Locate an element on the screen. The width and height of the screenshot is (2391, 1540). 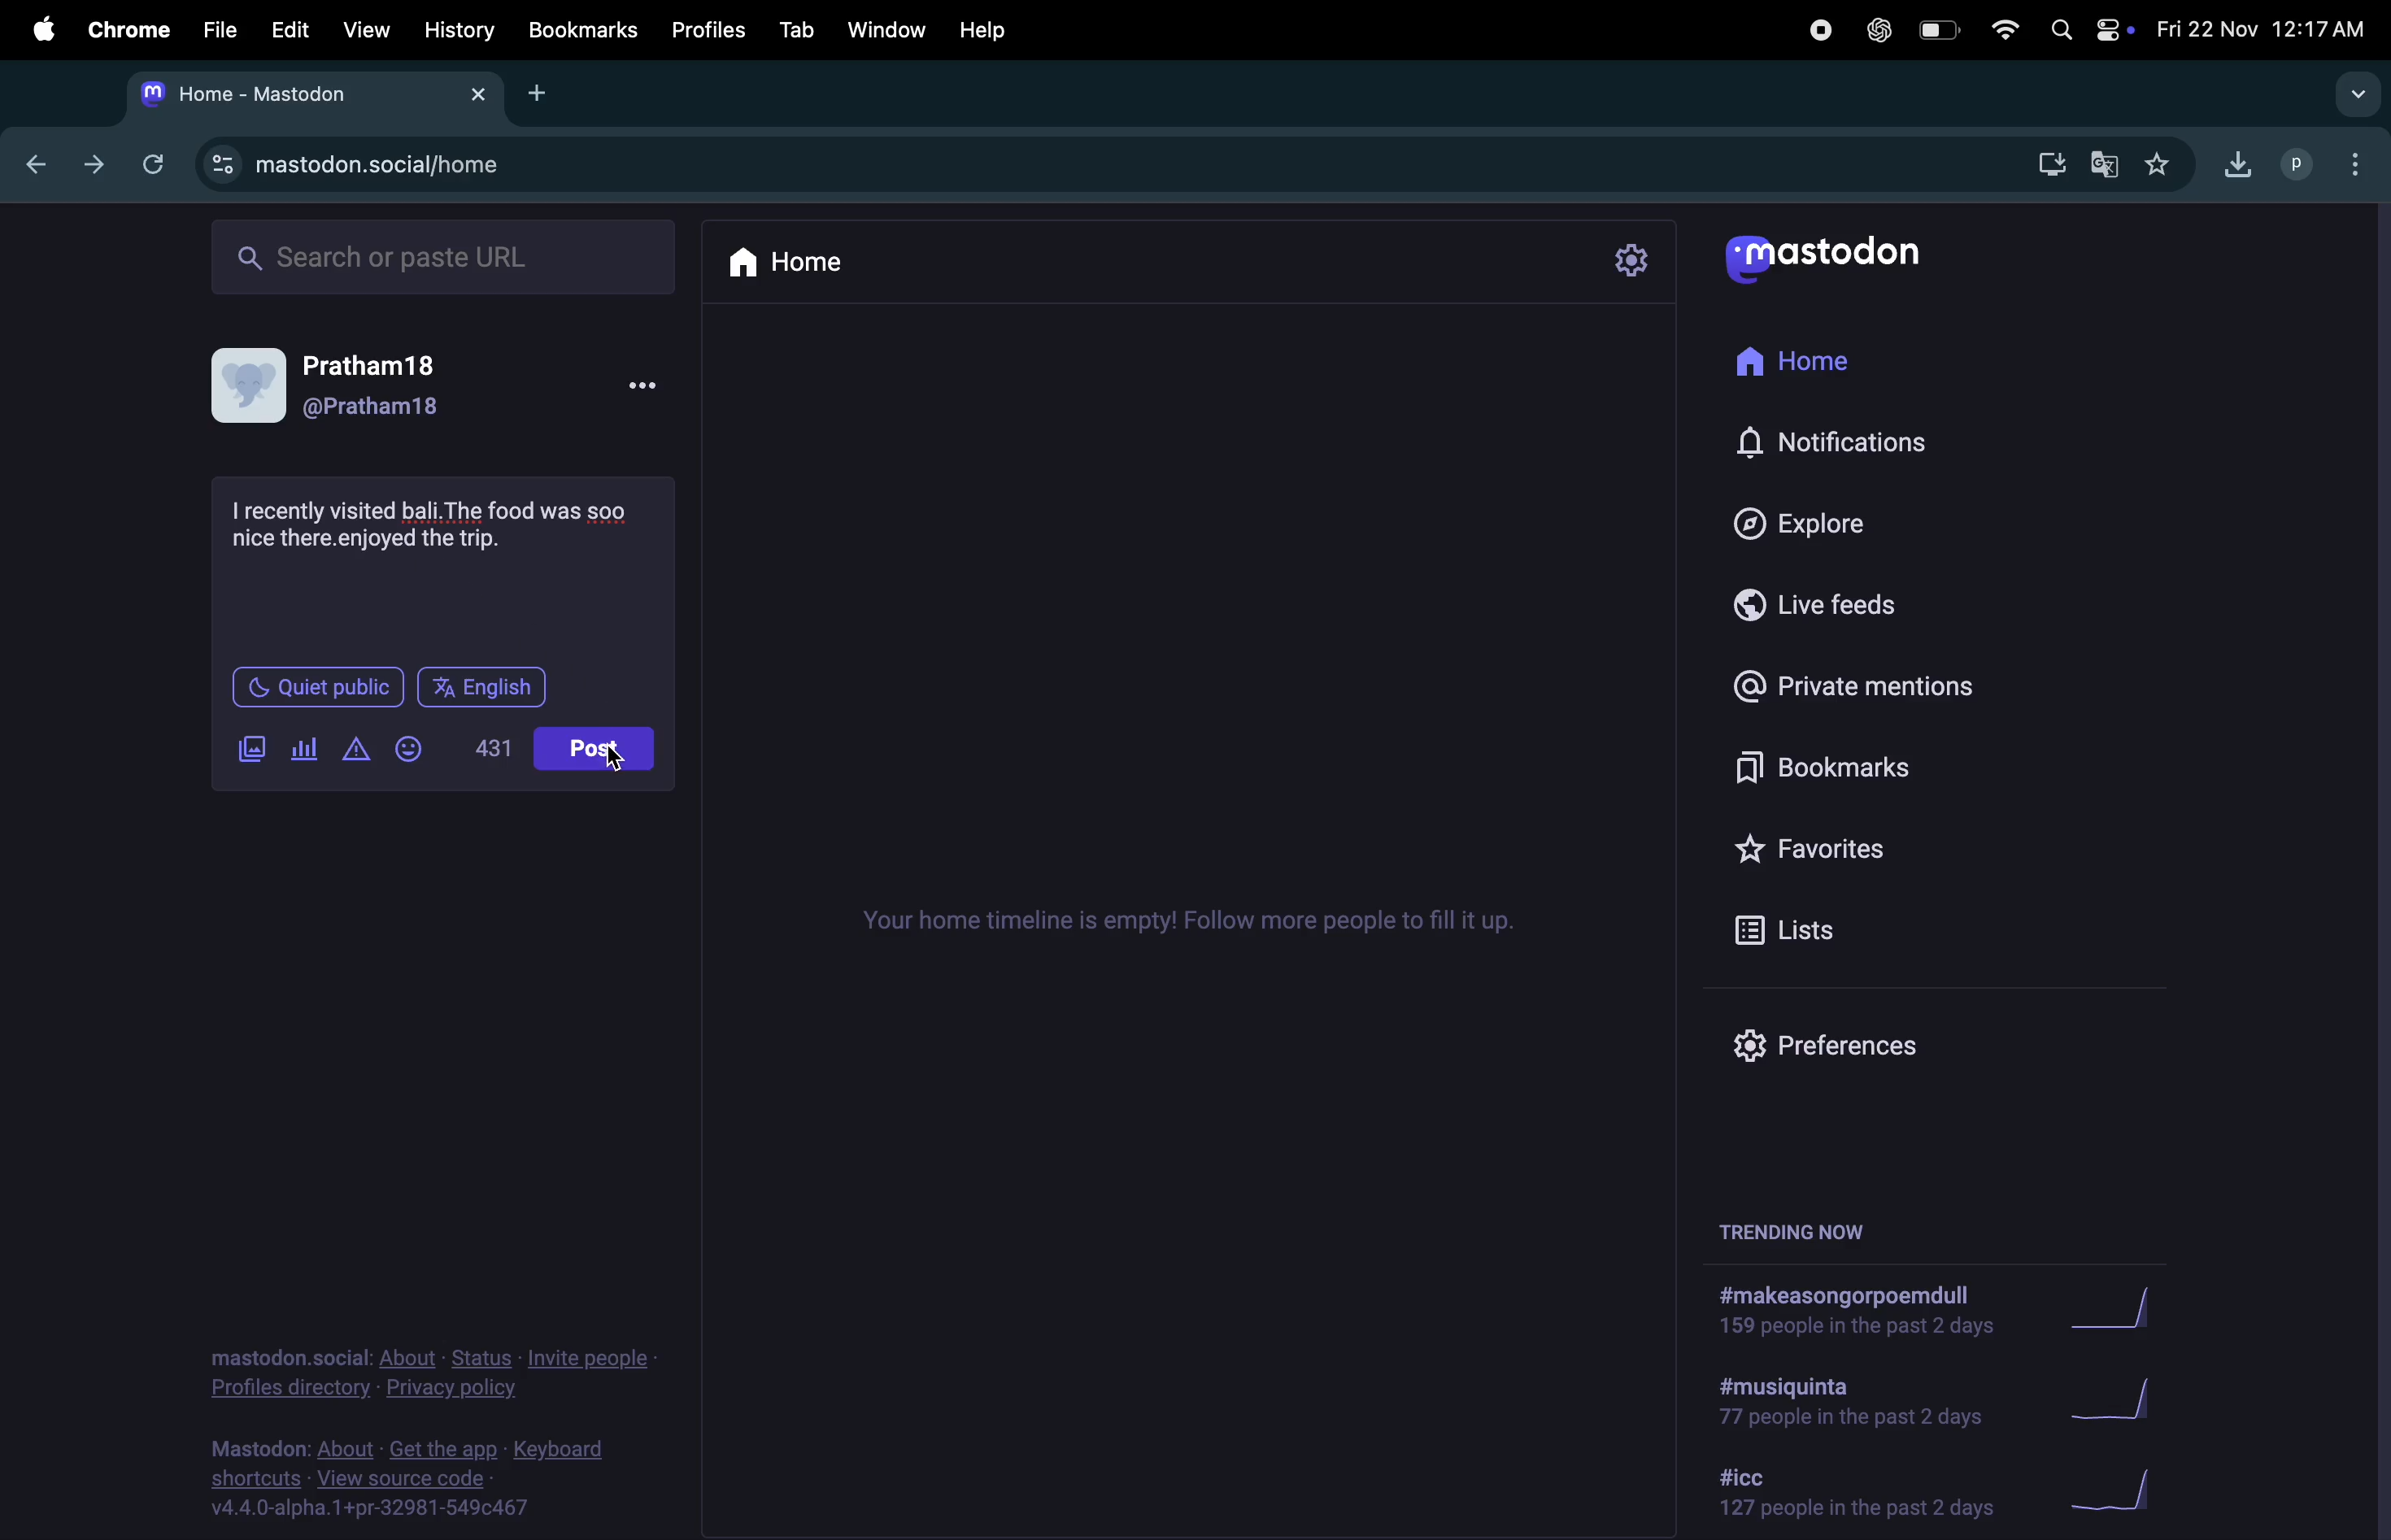
home is located at coordinates (1789, 361).